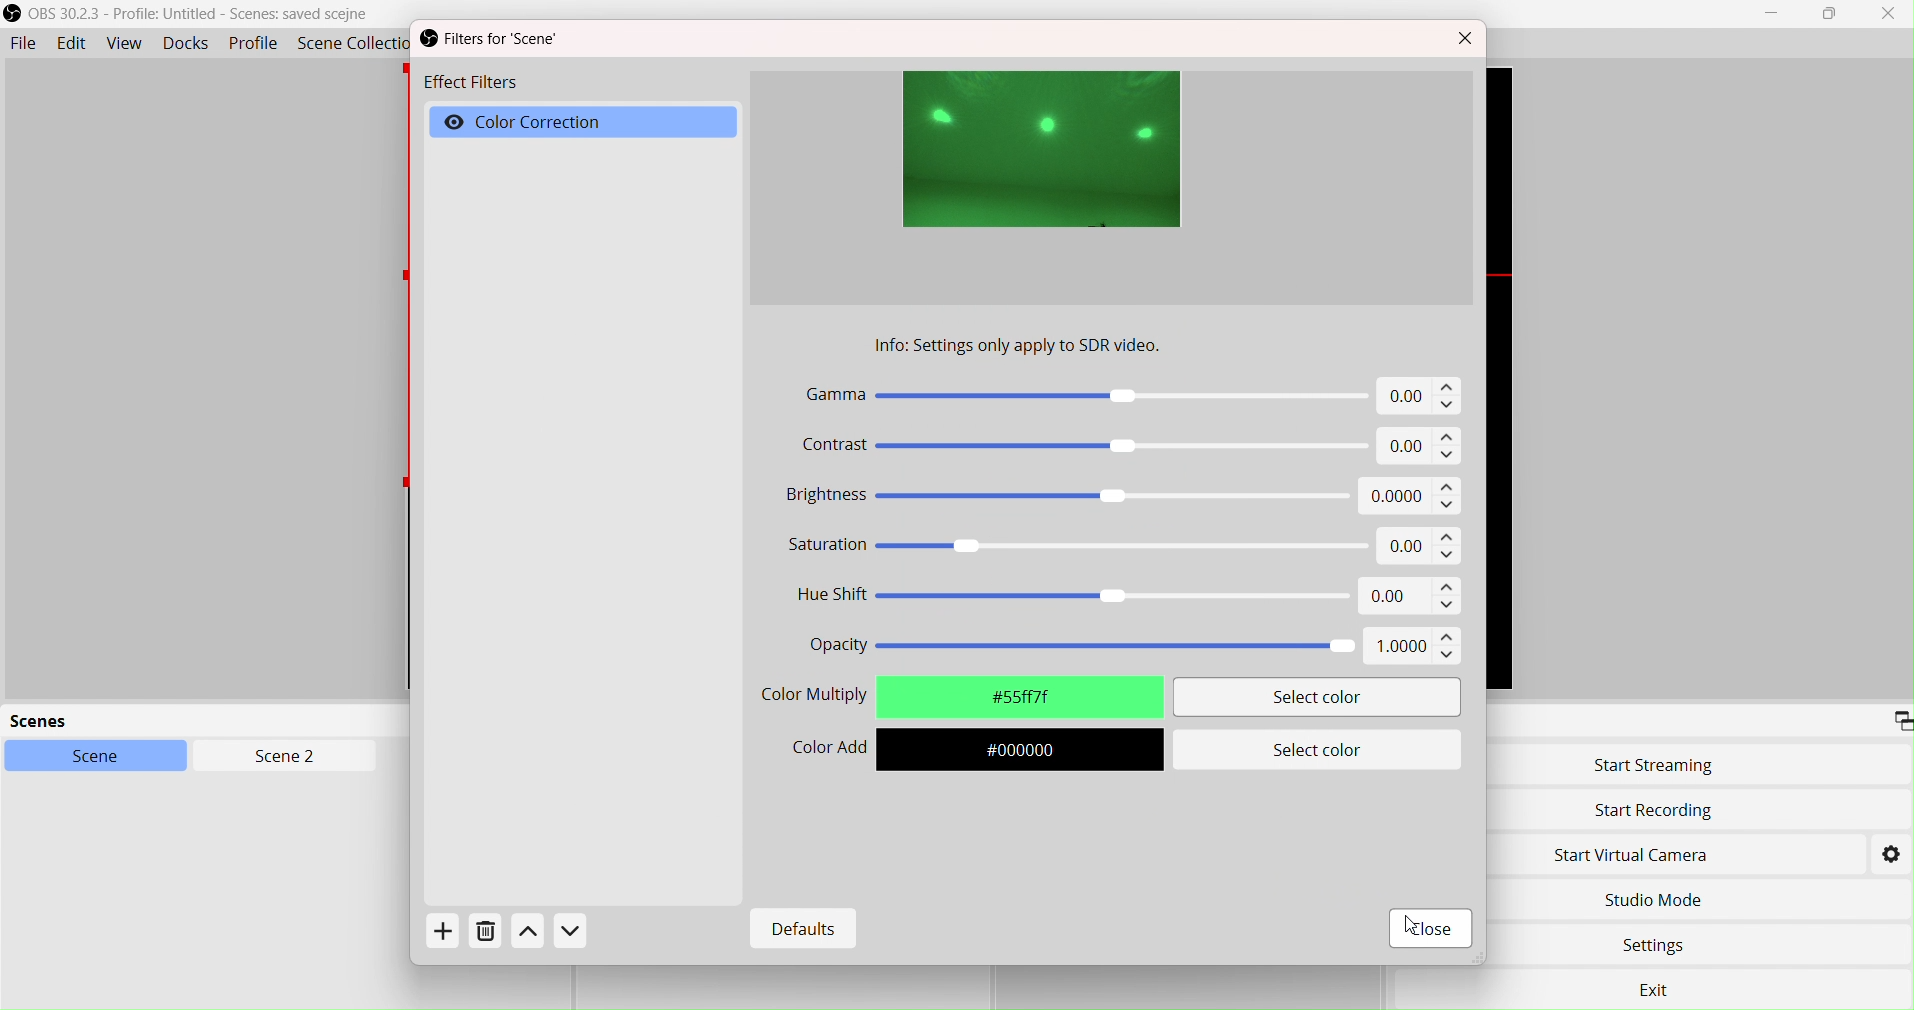 The image size is (1914, 1010). I want to click on Add, so click(449, 937).